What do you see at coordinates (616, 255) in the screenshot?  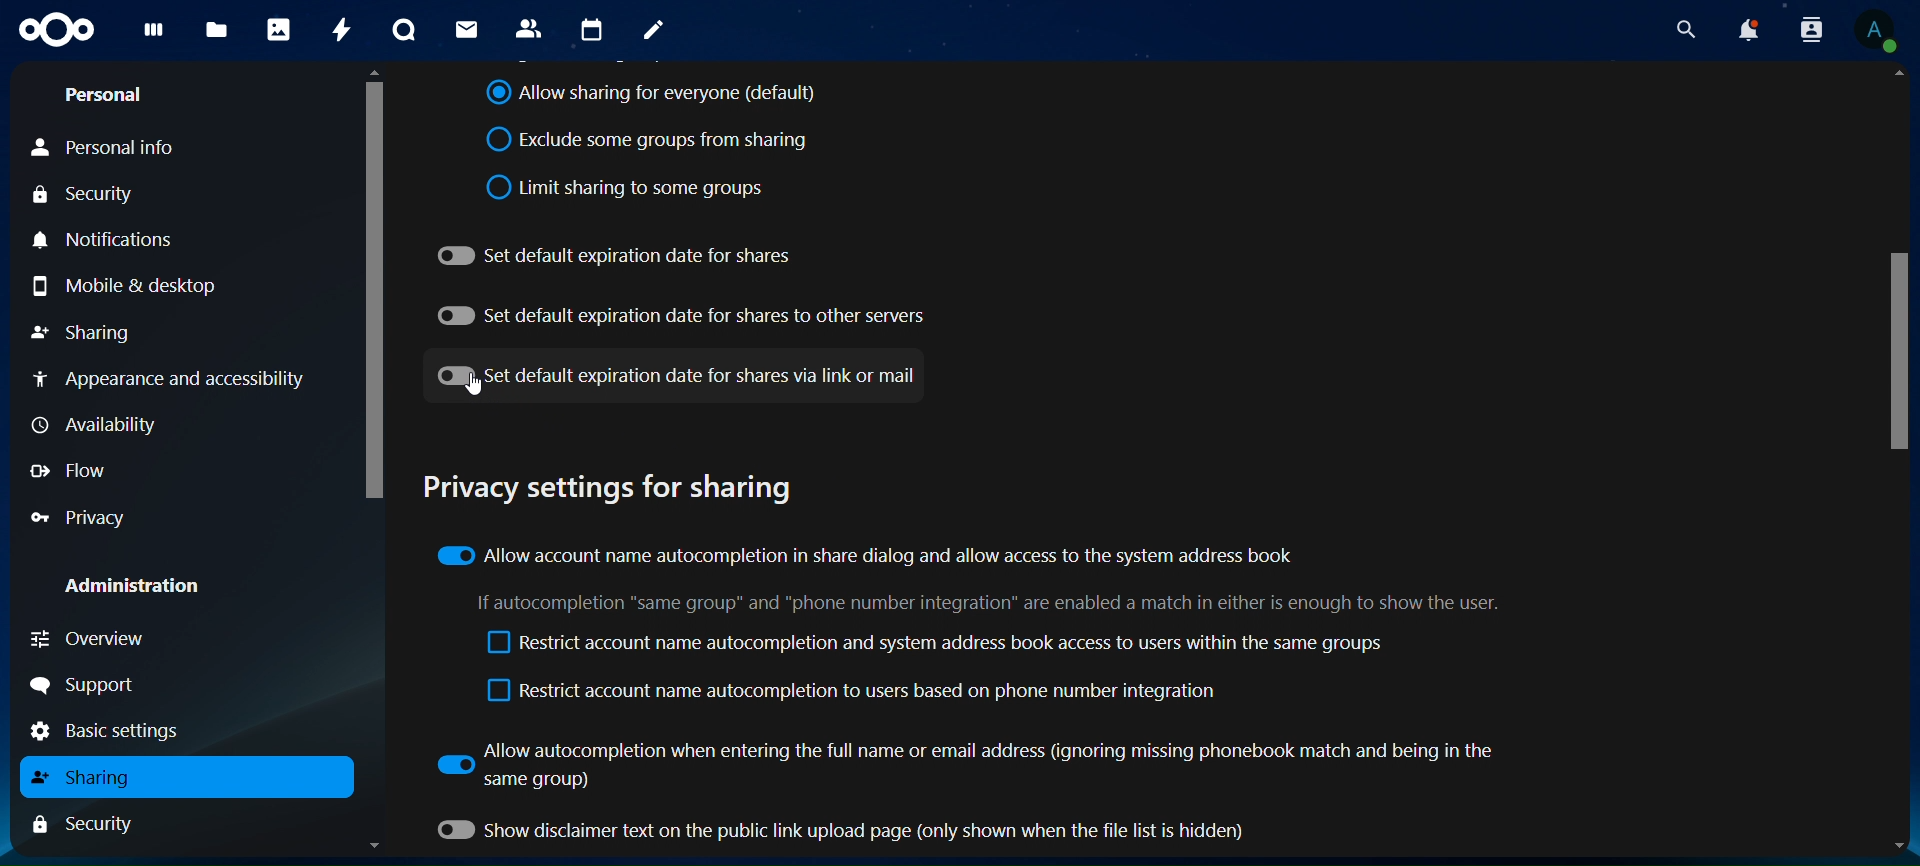 I see `set default expiration date for shares` at bounding box center [616, 255].